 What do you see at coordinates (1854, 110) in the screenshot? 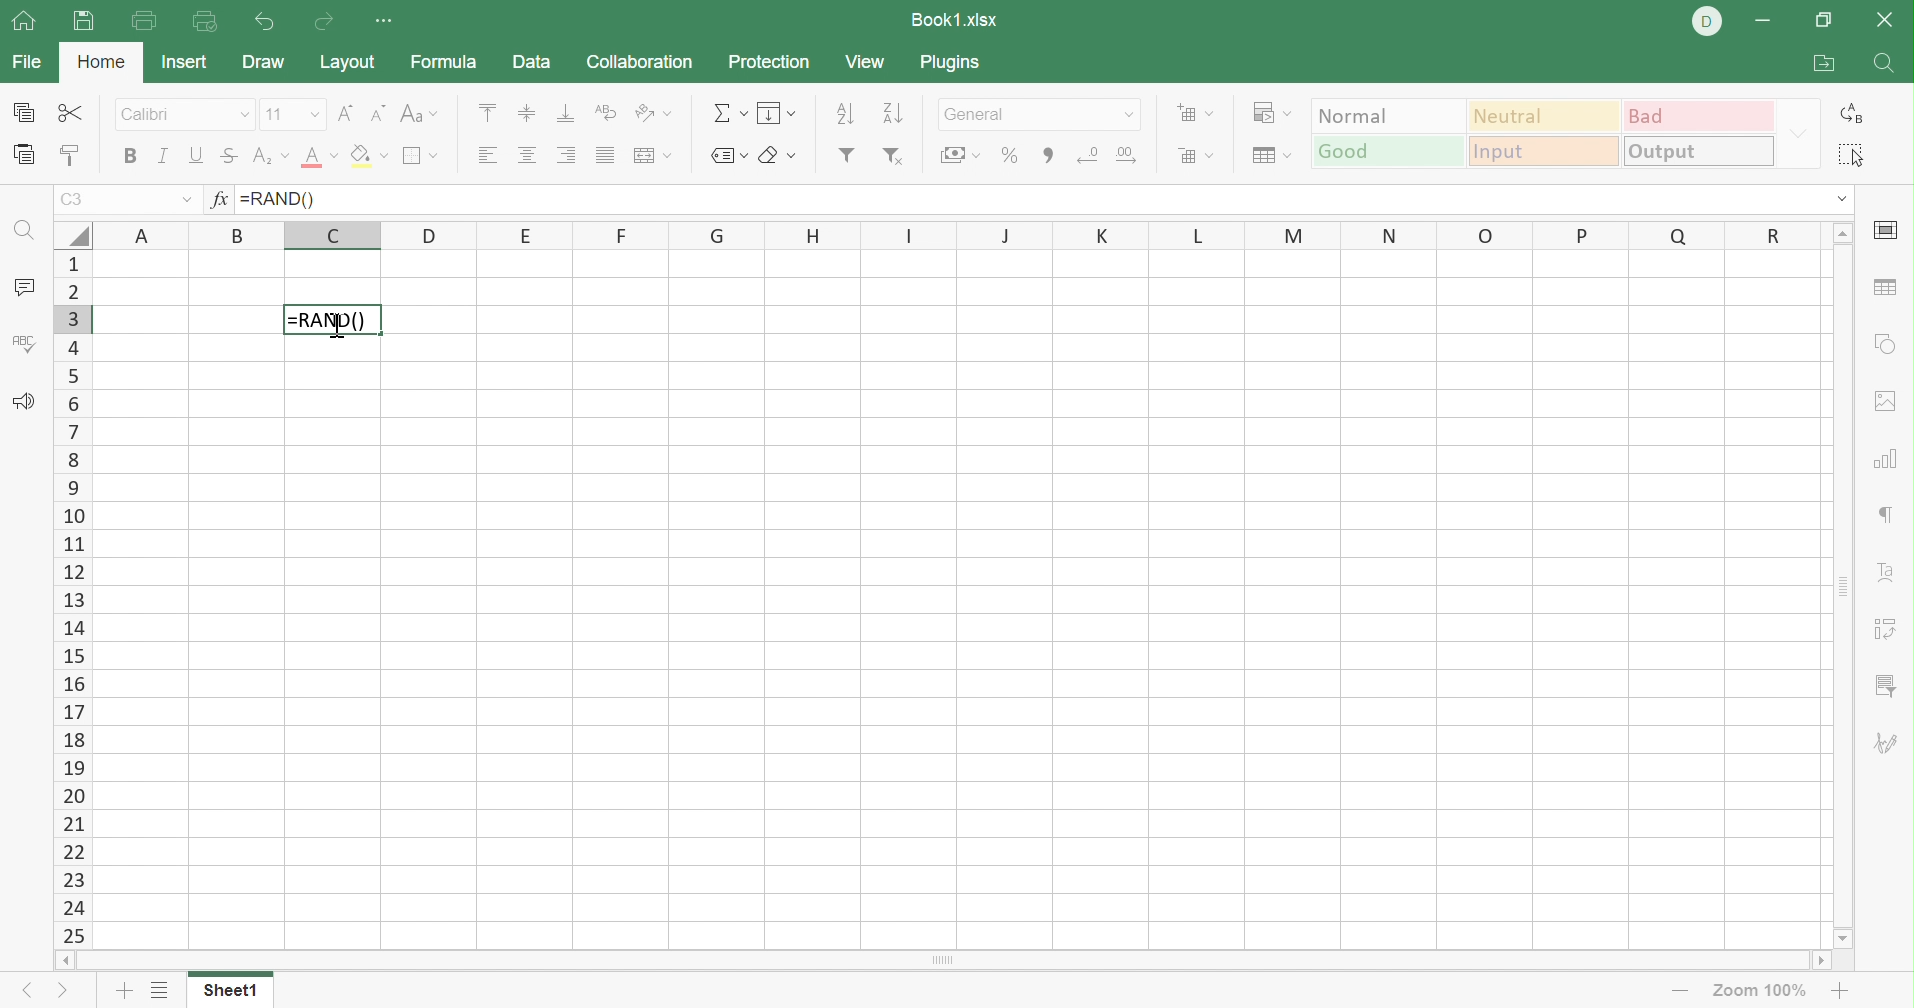
I see `Replace` at bounding box center [1854, 110].